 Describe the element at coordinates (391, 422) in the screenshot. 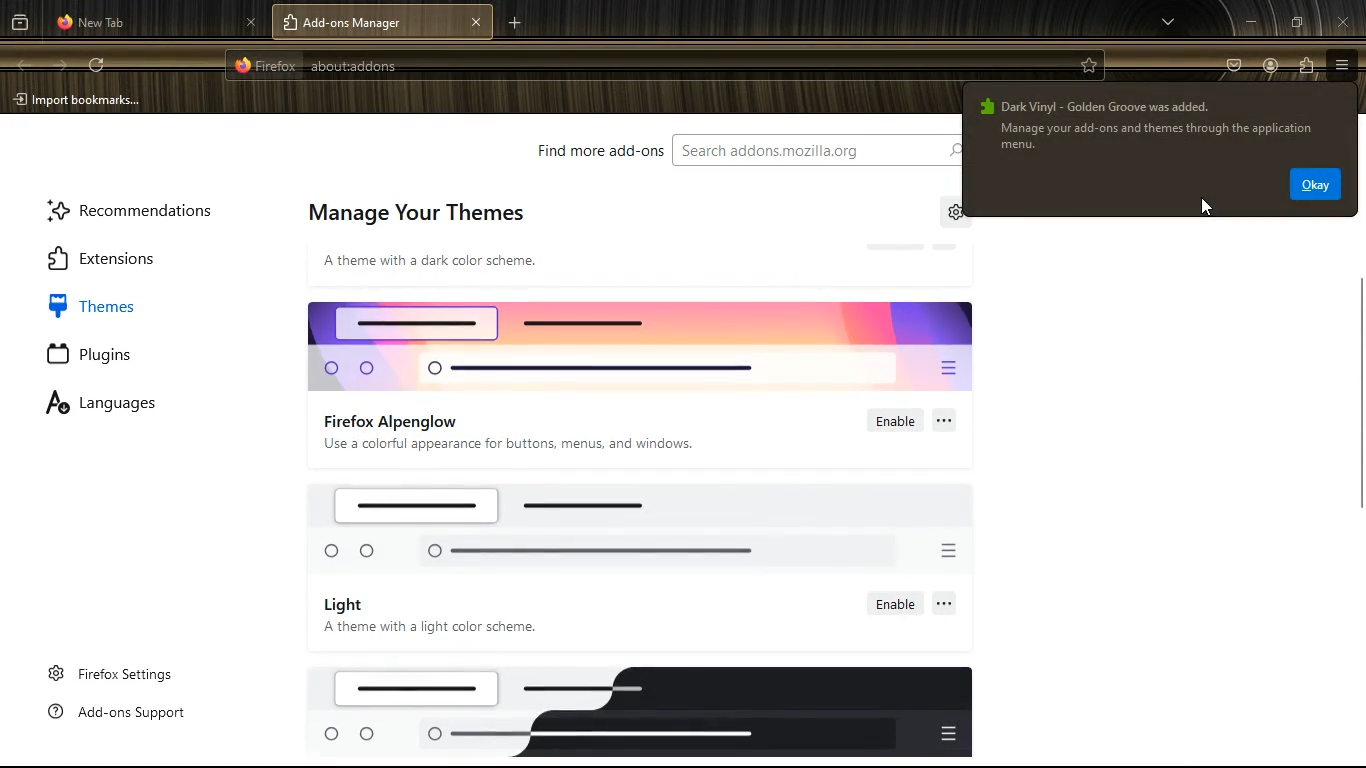

I see `Firefox Alpenglow` at that location.